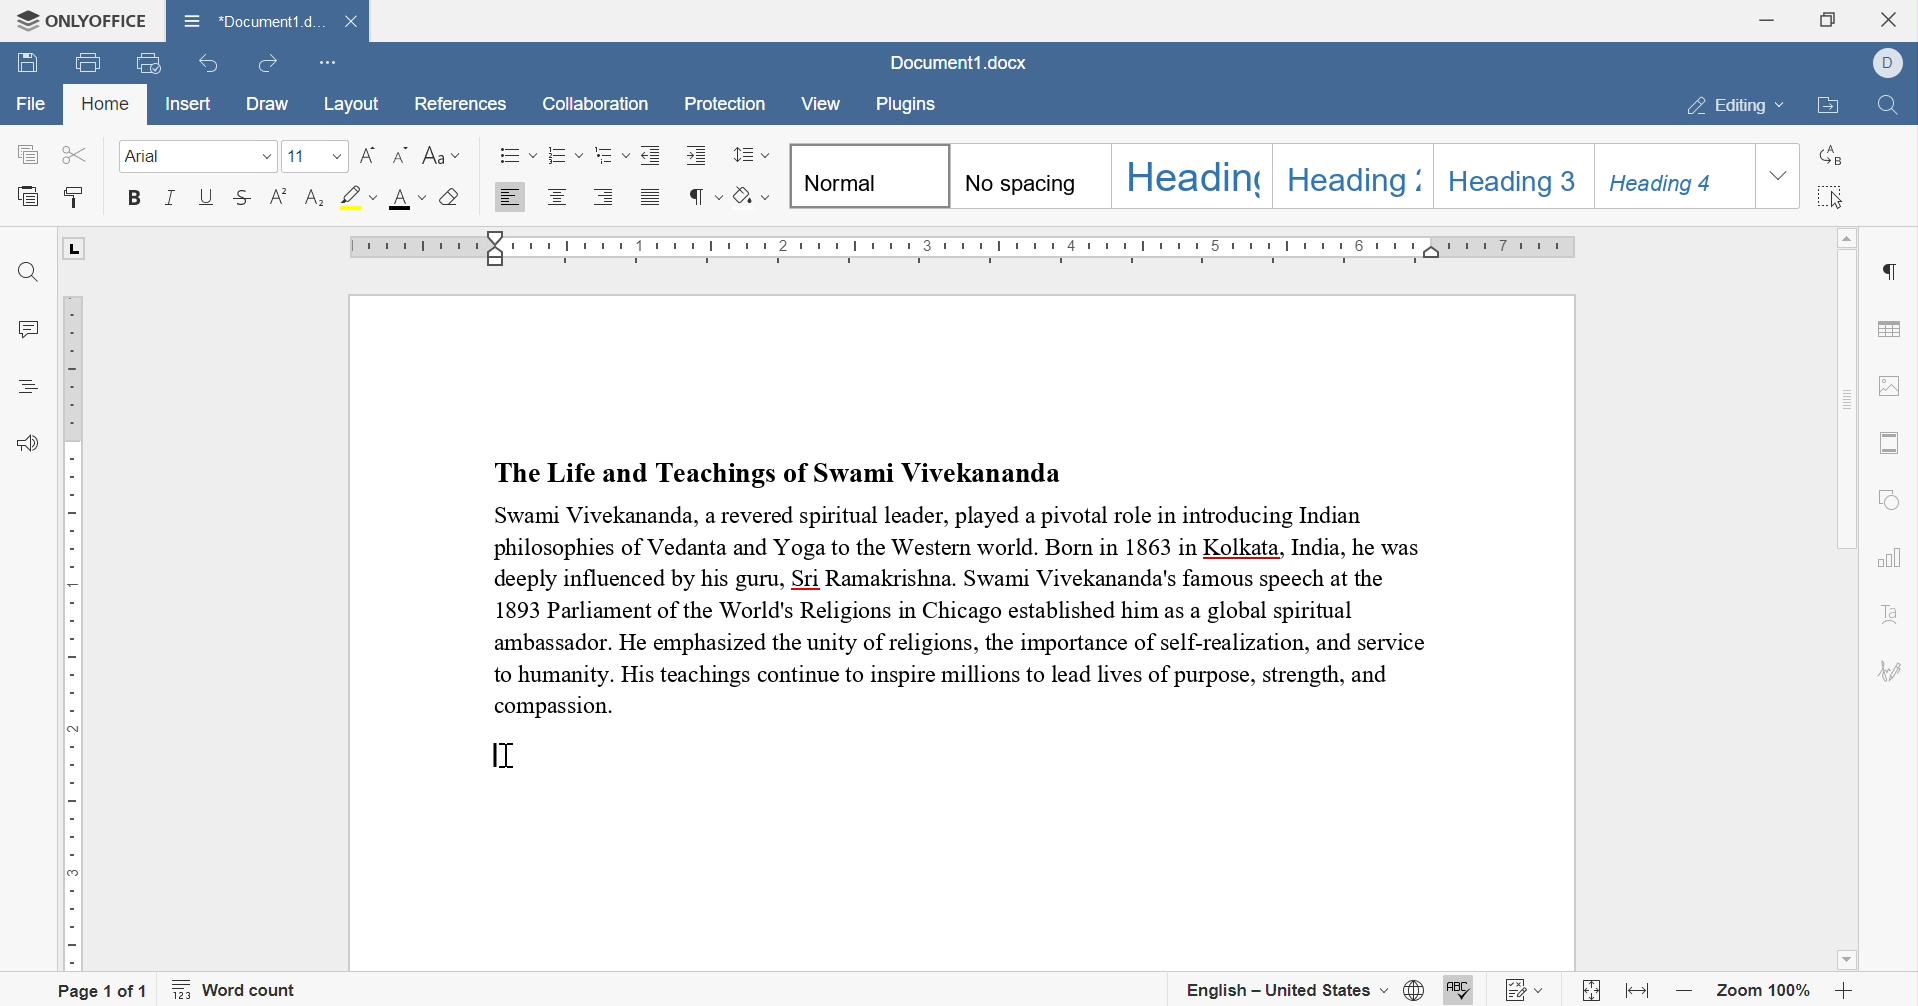 The height and width of the screenshot is (1006, 1918). Describe the element at coordinates (612, 155) in the screenshot. I see `multilevel list` at that location.